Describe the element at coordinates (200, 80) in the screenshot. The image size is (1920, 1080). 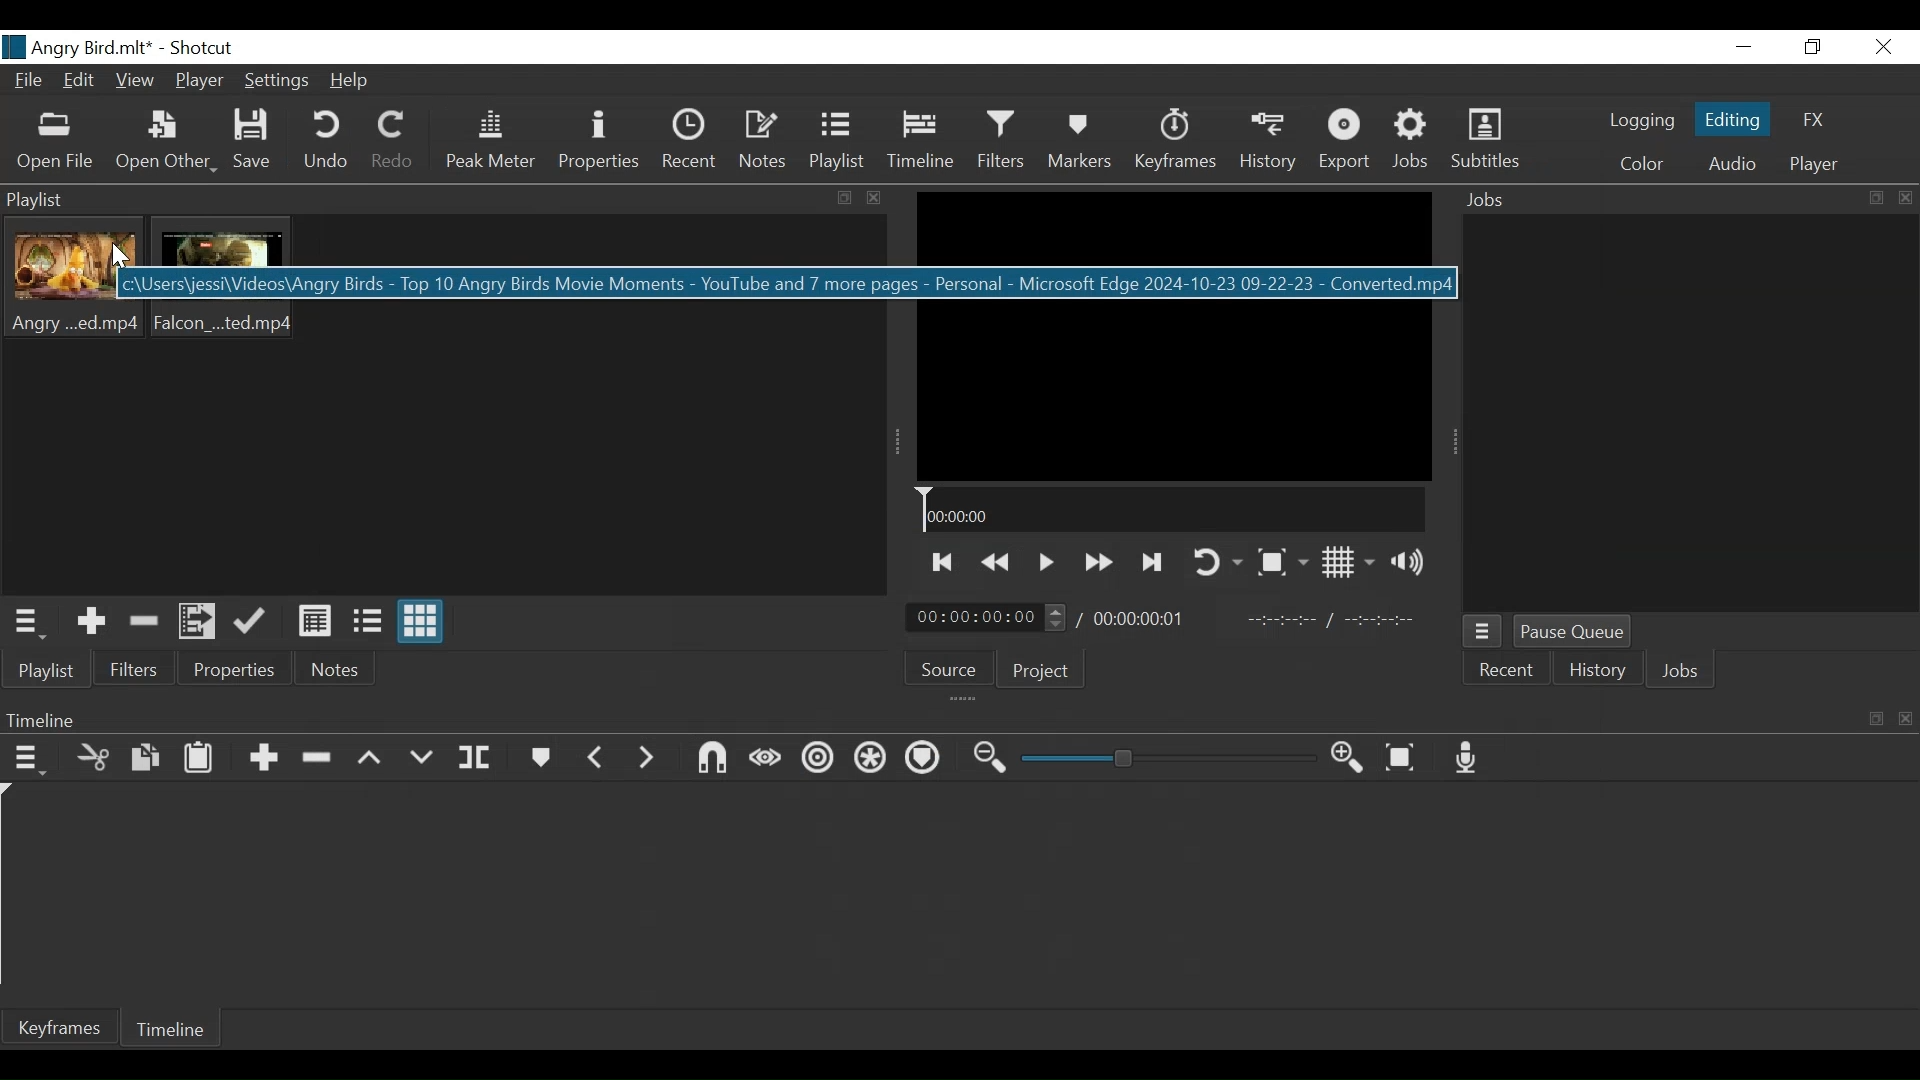
I see `Player` at that location.